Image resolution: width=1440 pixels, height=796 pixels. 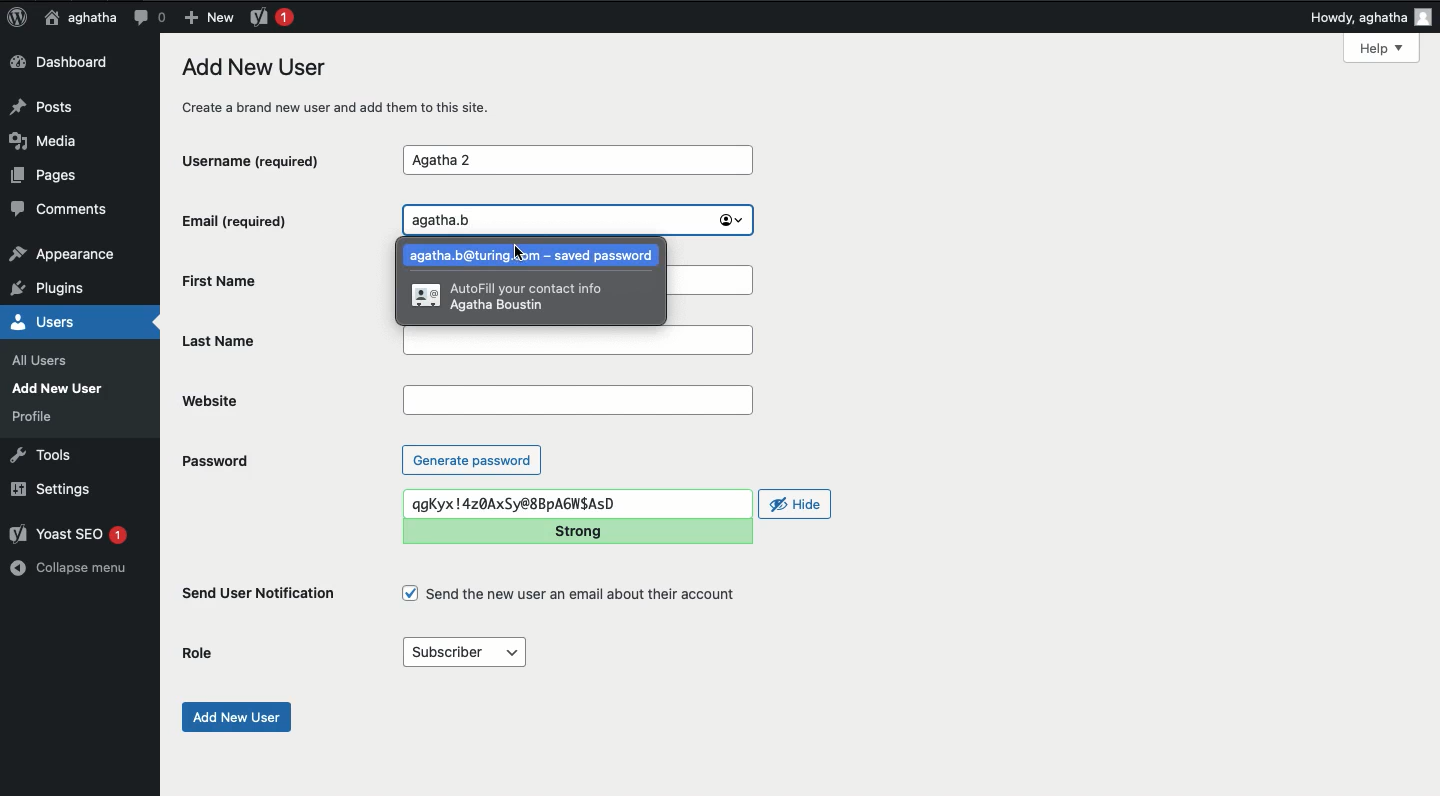 What do you see at coordinates (77, 17) in the screenshot?
I see `aghatha` at bounding box center [77, 17].